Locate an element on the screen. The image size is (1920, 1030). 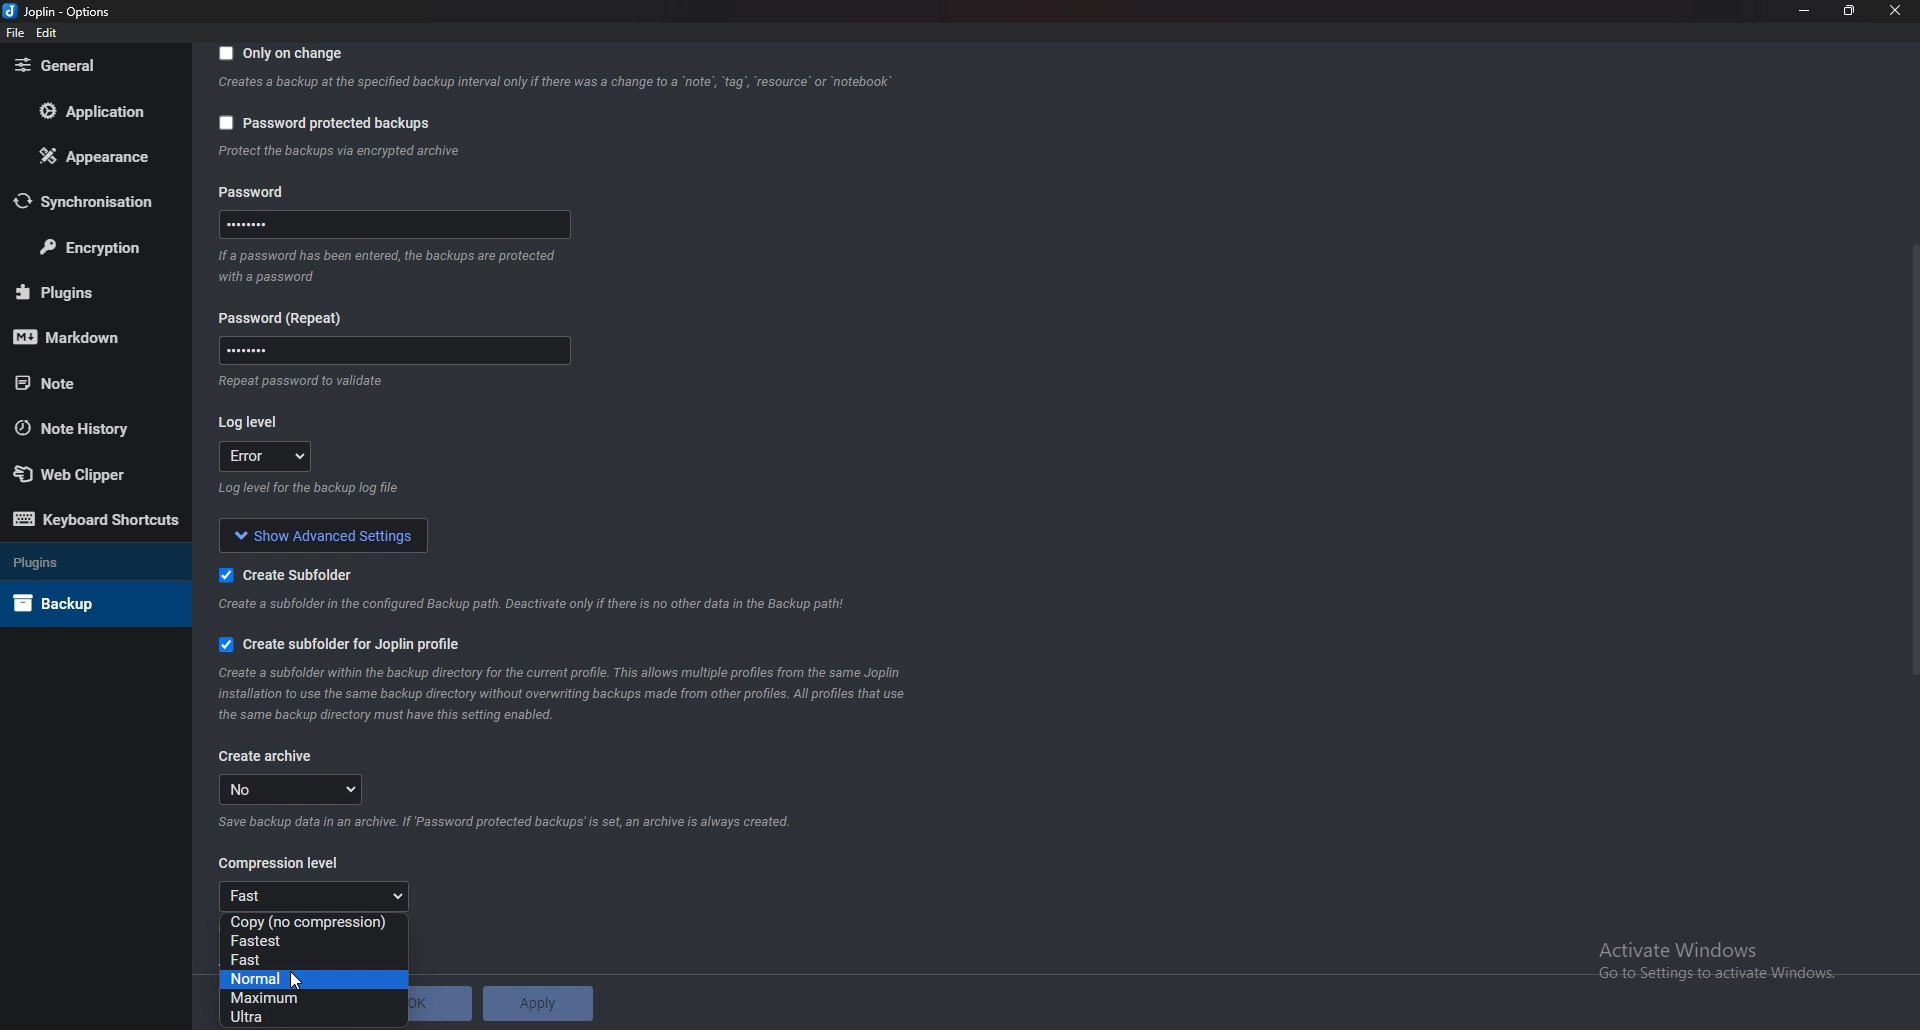
Password is located at coordinates (391, 228).